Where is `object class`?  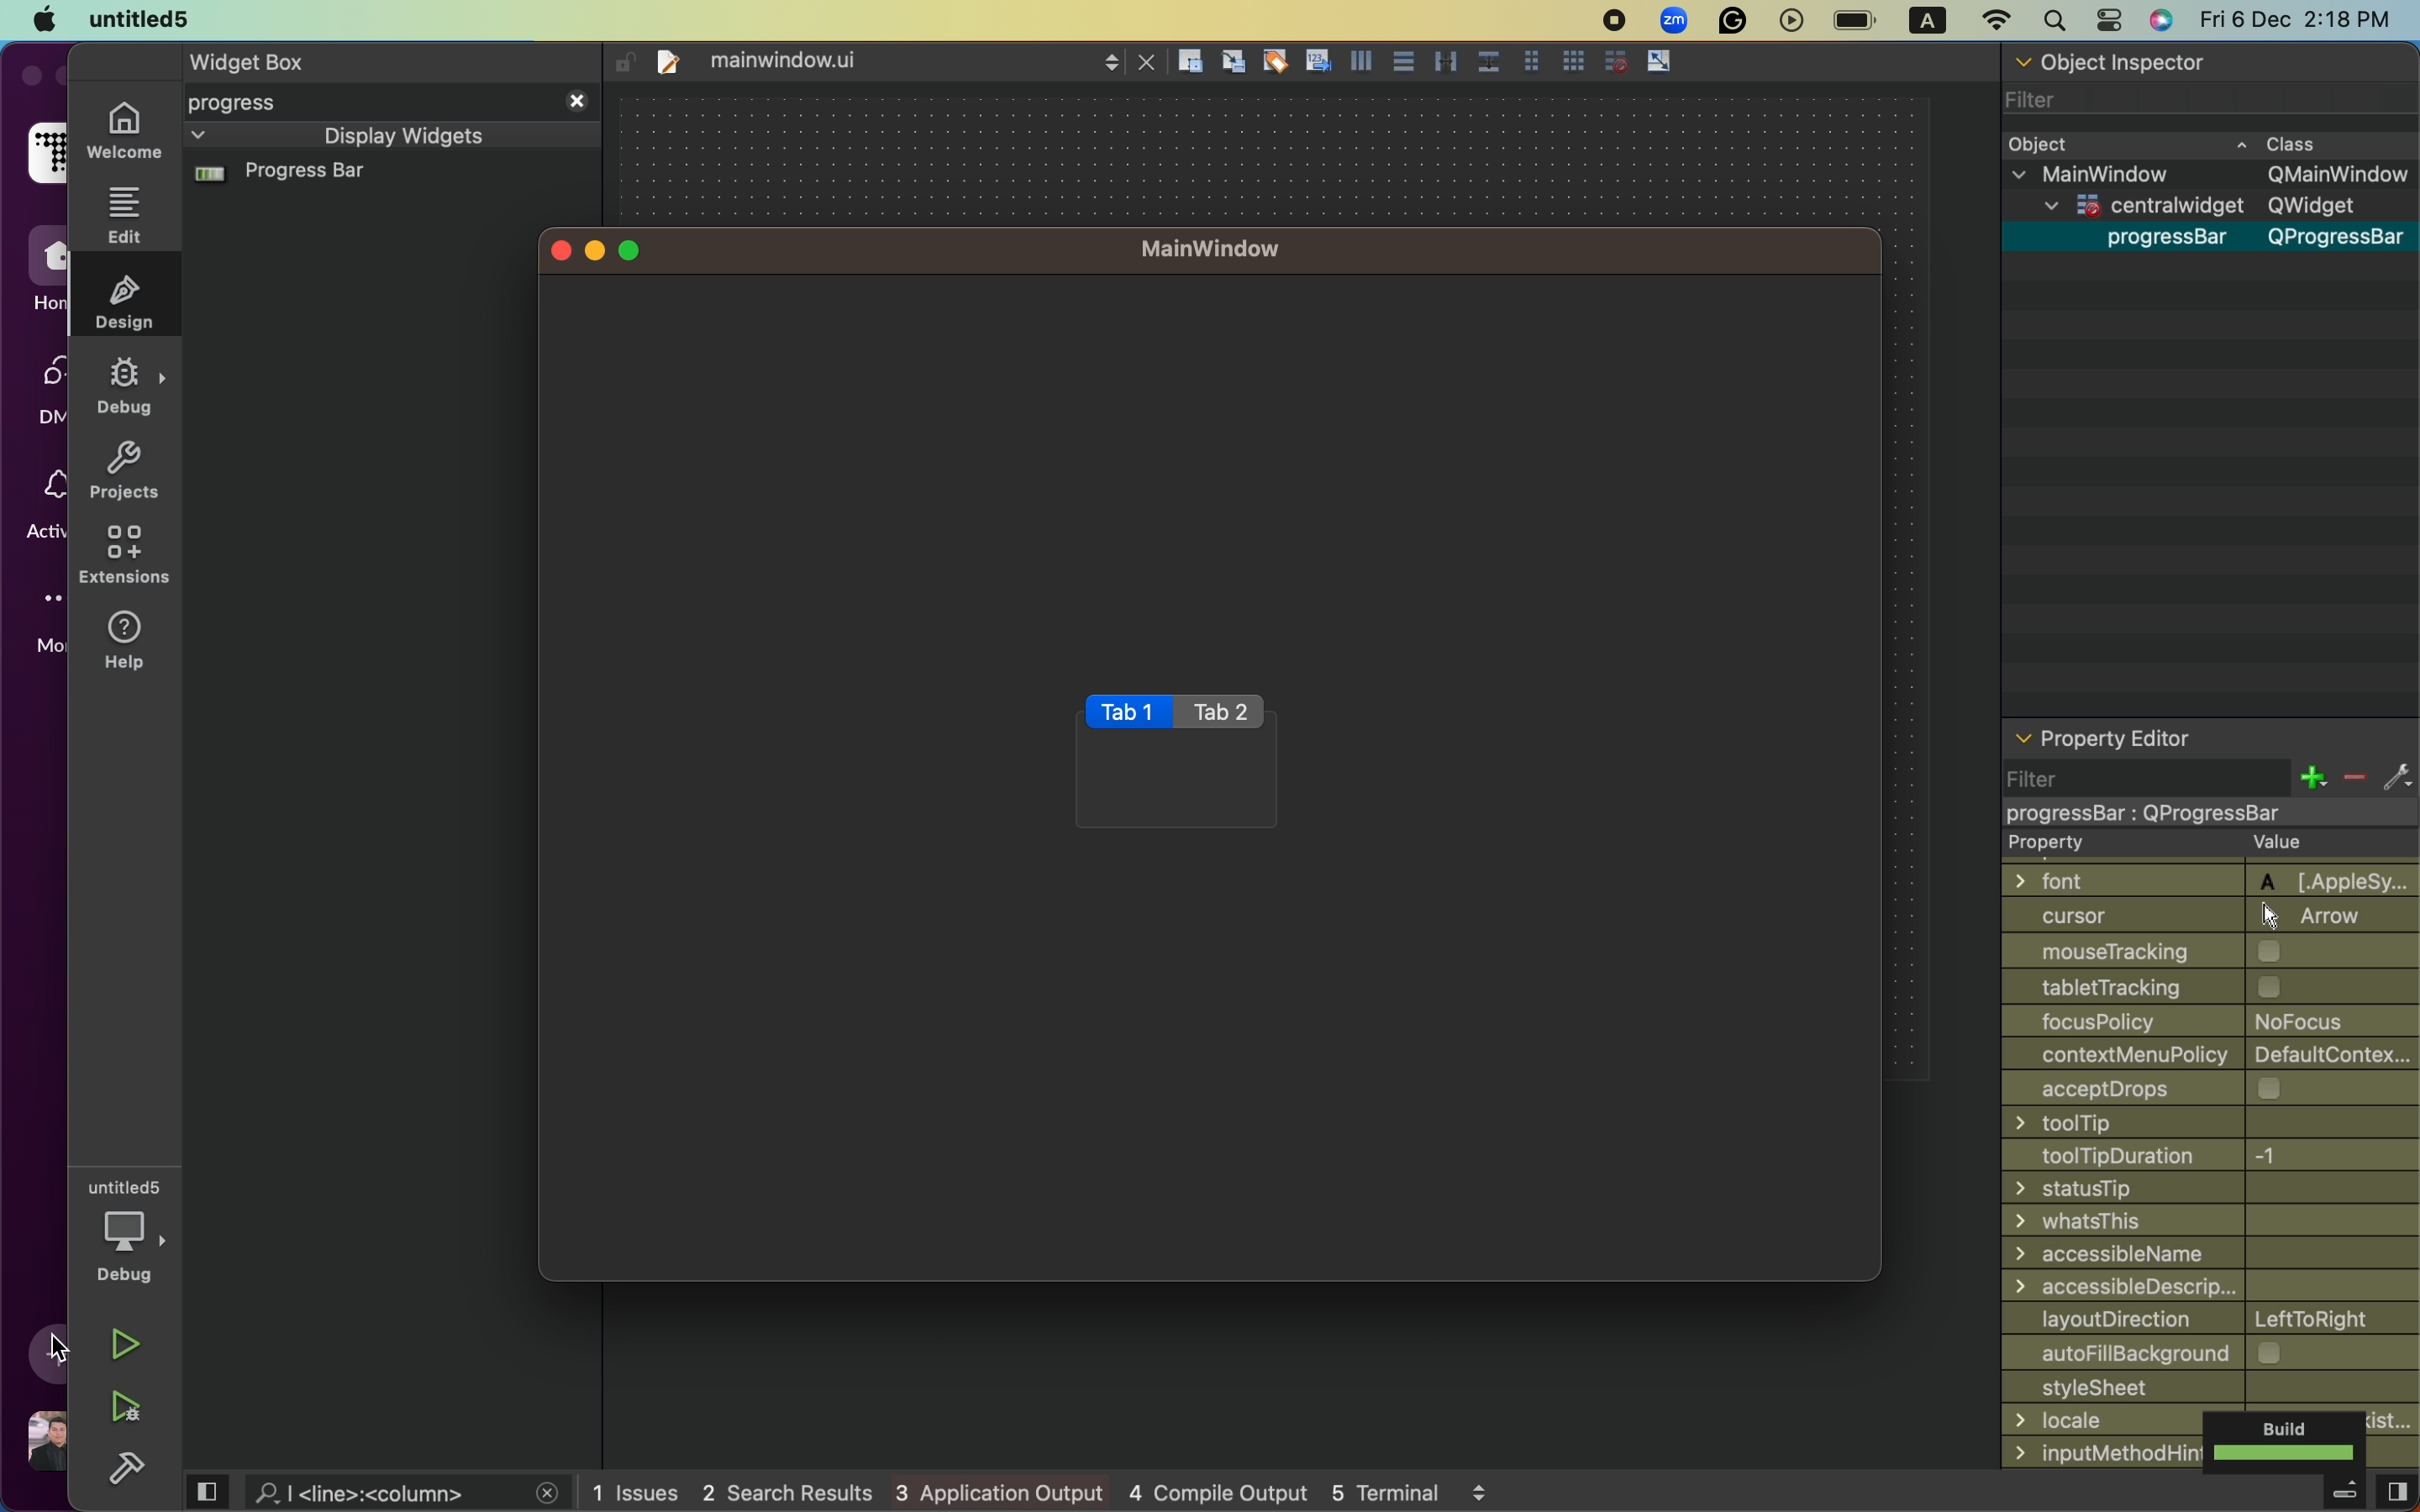 object class is located at coordinates (2195, 144).